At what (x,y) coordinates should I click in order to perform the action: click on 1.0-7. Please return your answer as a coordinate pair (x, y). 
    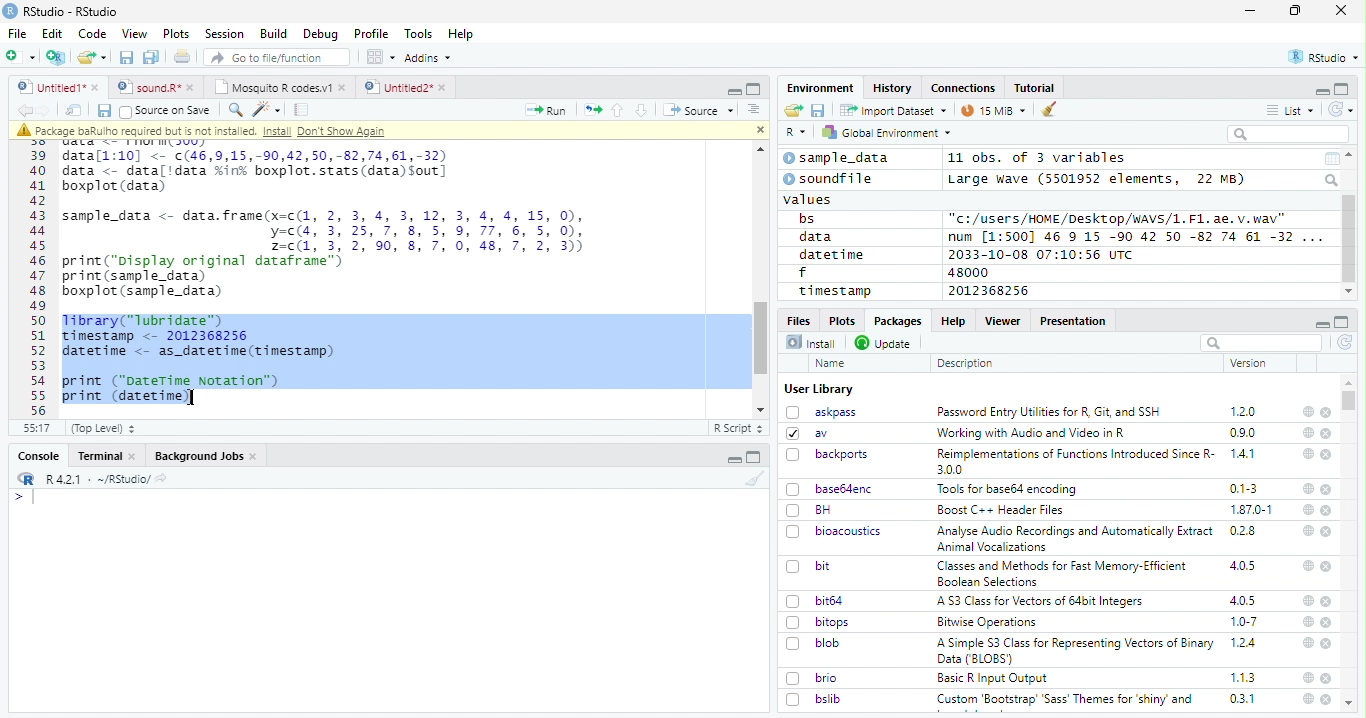
    Looking at the image, I should click on (1245, 622).